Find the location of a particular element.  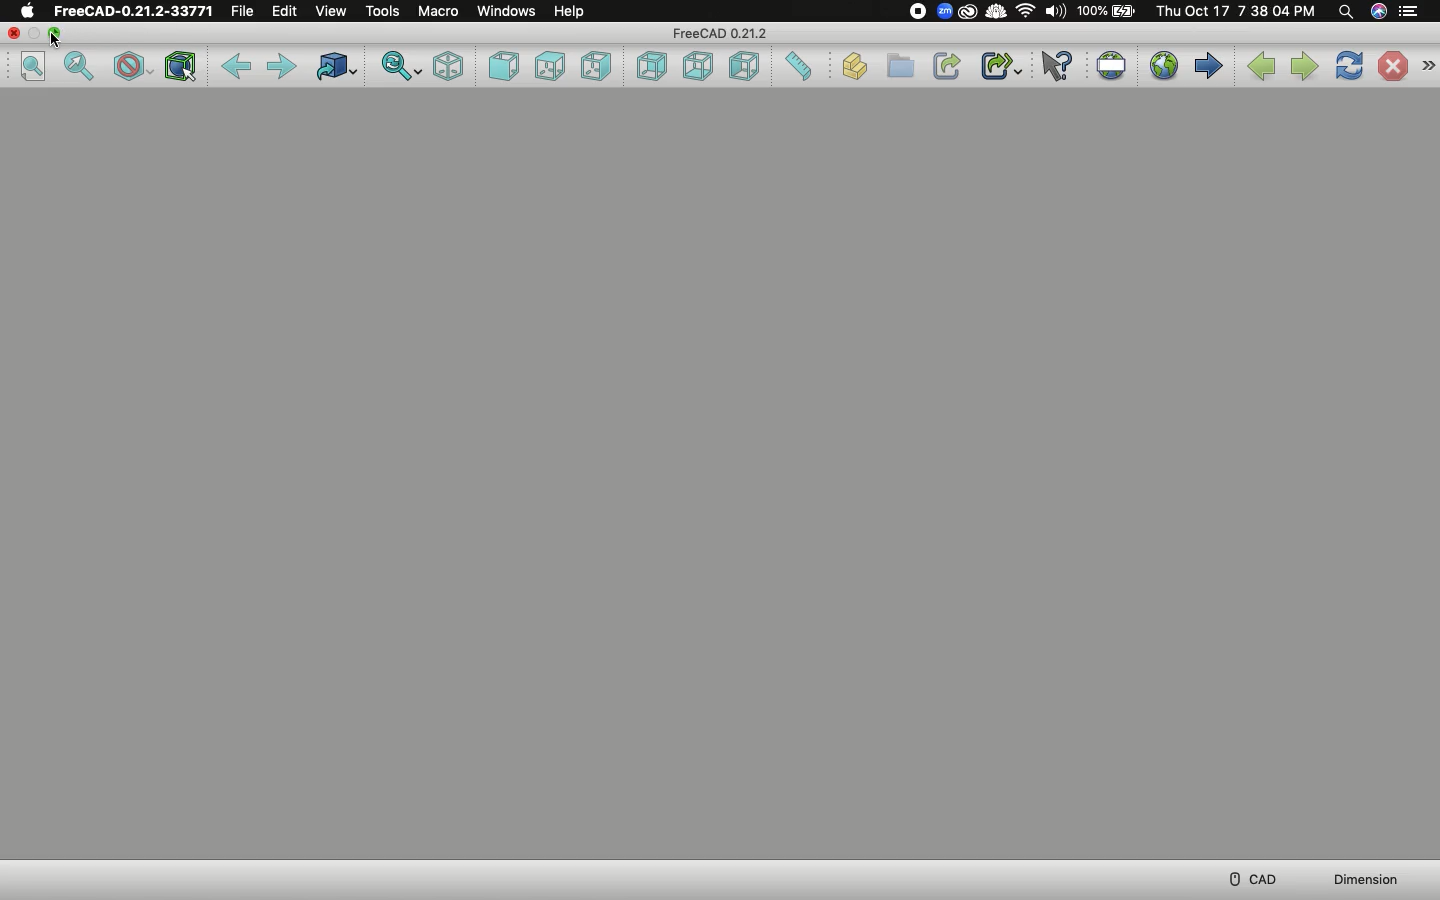

Search is located at coordinates (1345, 11).